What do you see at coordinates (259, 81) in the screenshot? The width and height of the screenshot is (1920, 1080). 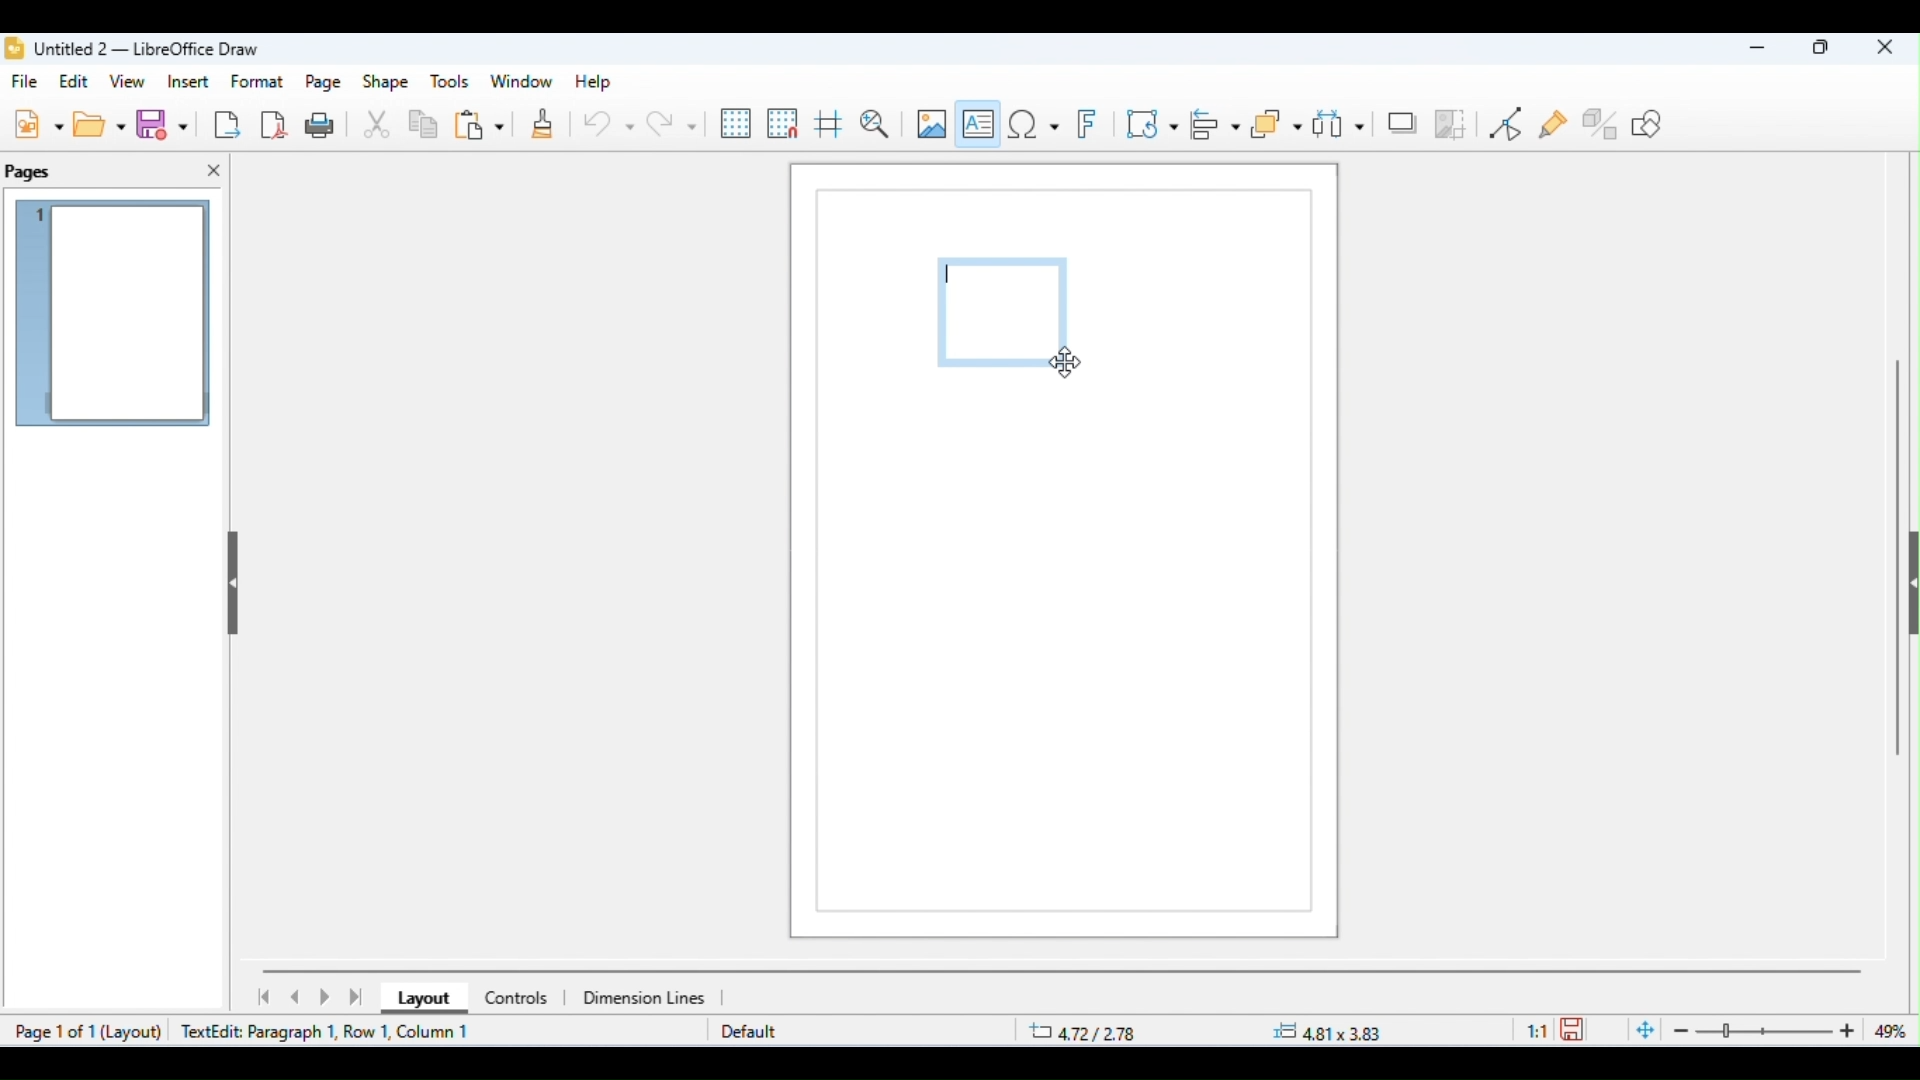 I see `format` at bounding box center [259, 81].